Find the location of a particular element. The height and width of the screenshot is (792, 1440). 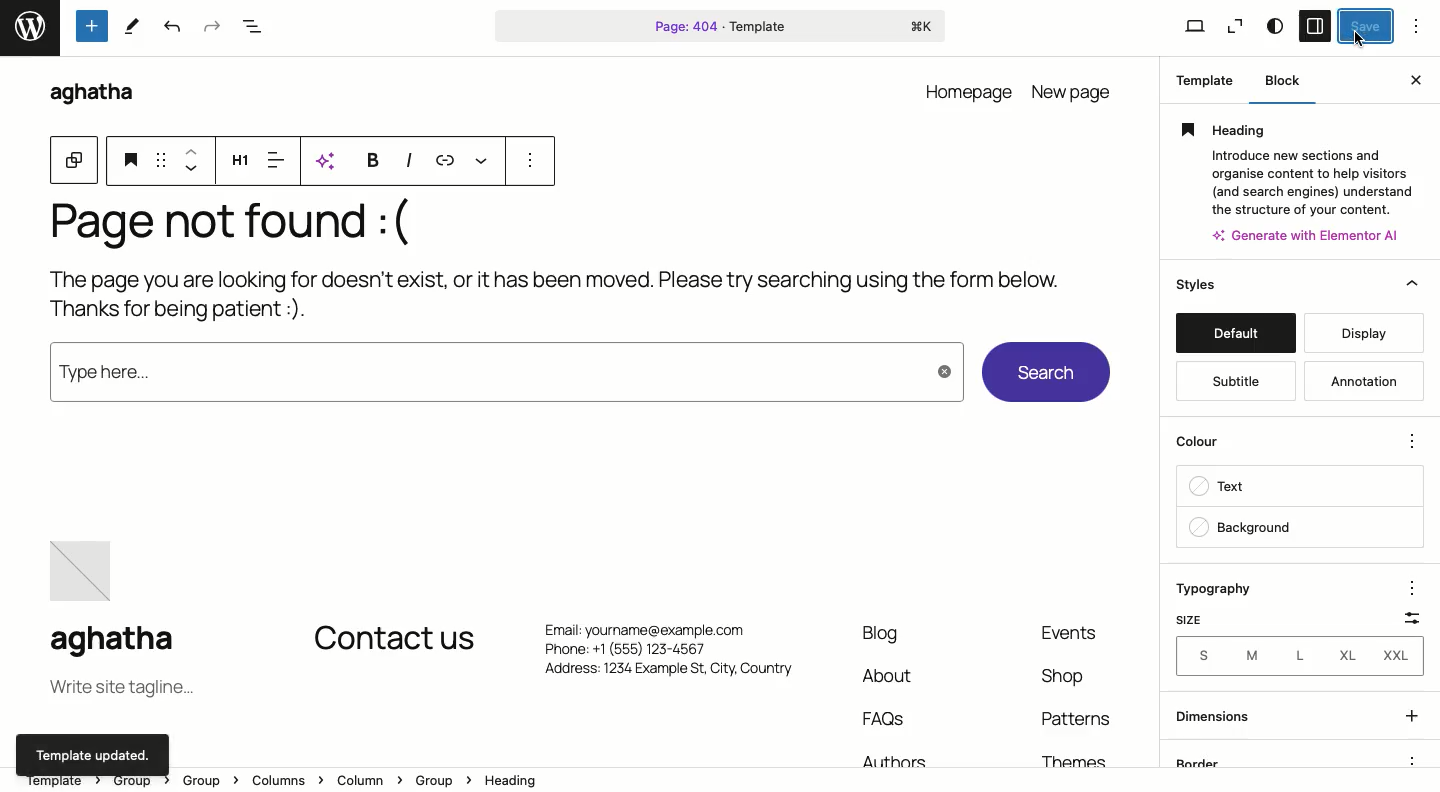

aghatha is located at coordinates (129, 643).